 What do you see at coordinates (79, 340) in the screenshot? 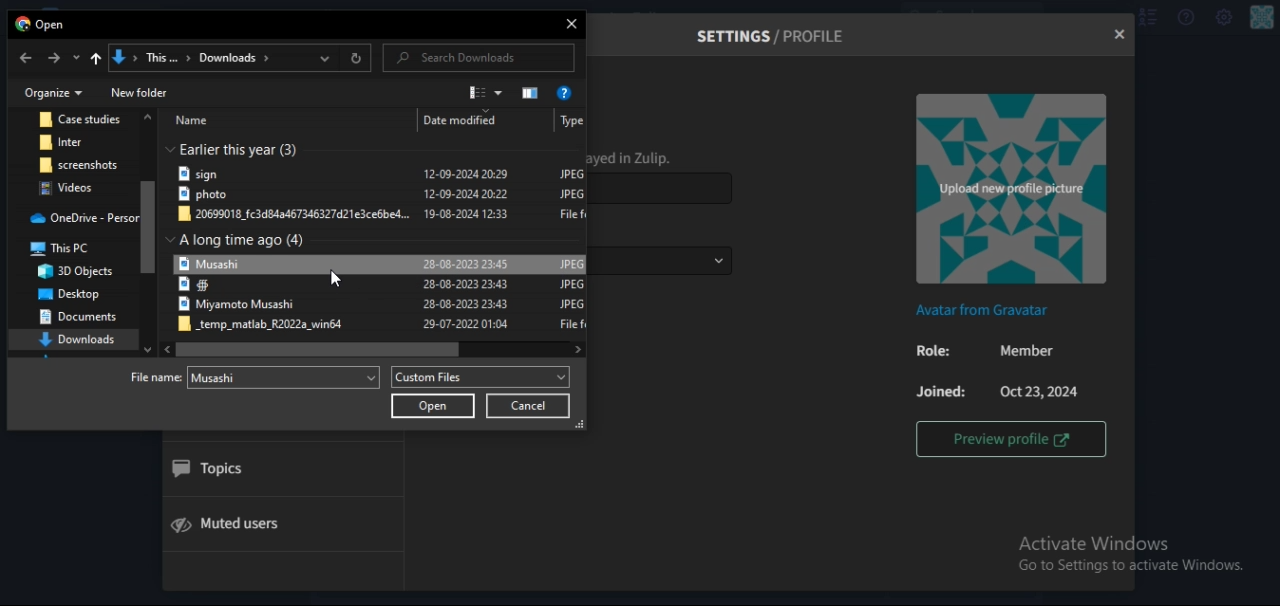
I see `downloads` at bounding box center [79, 340].